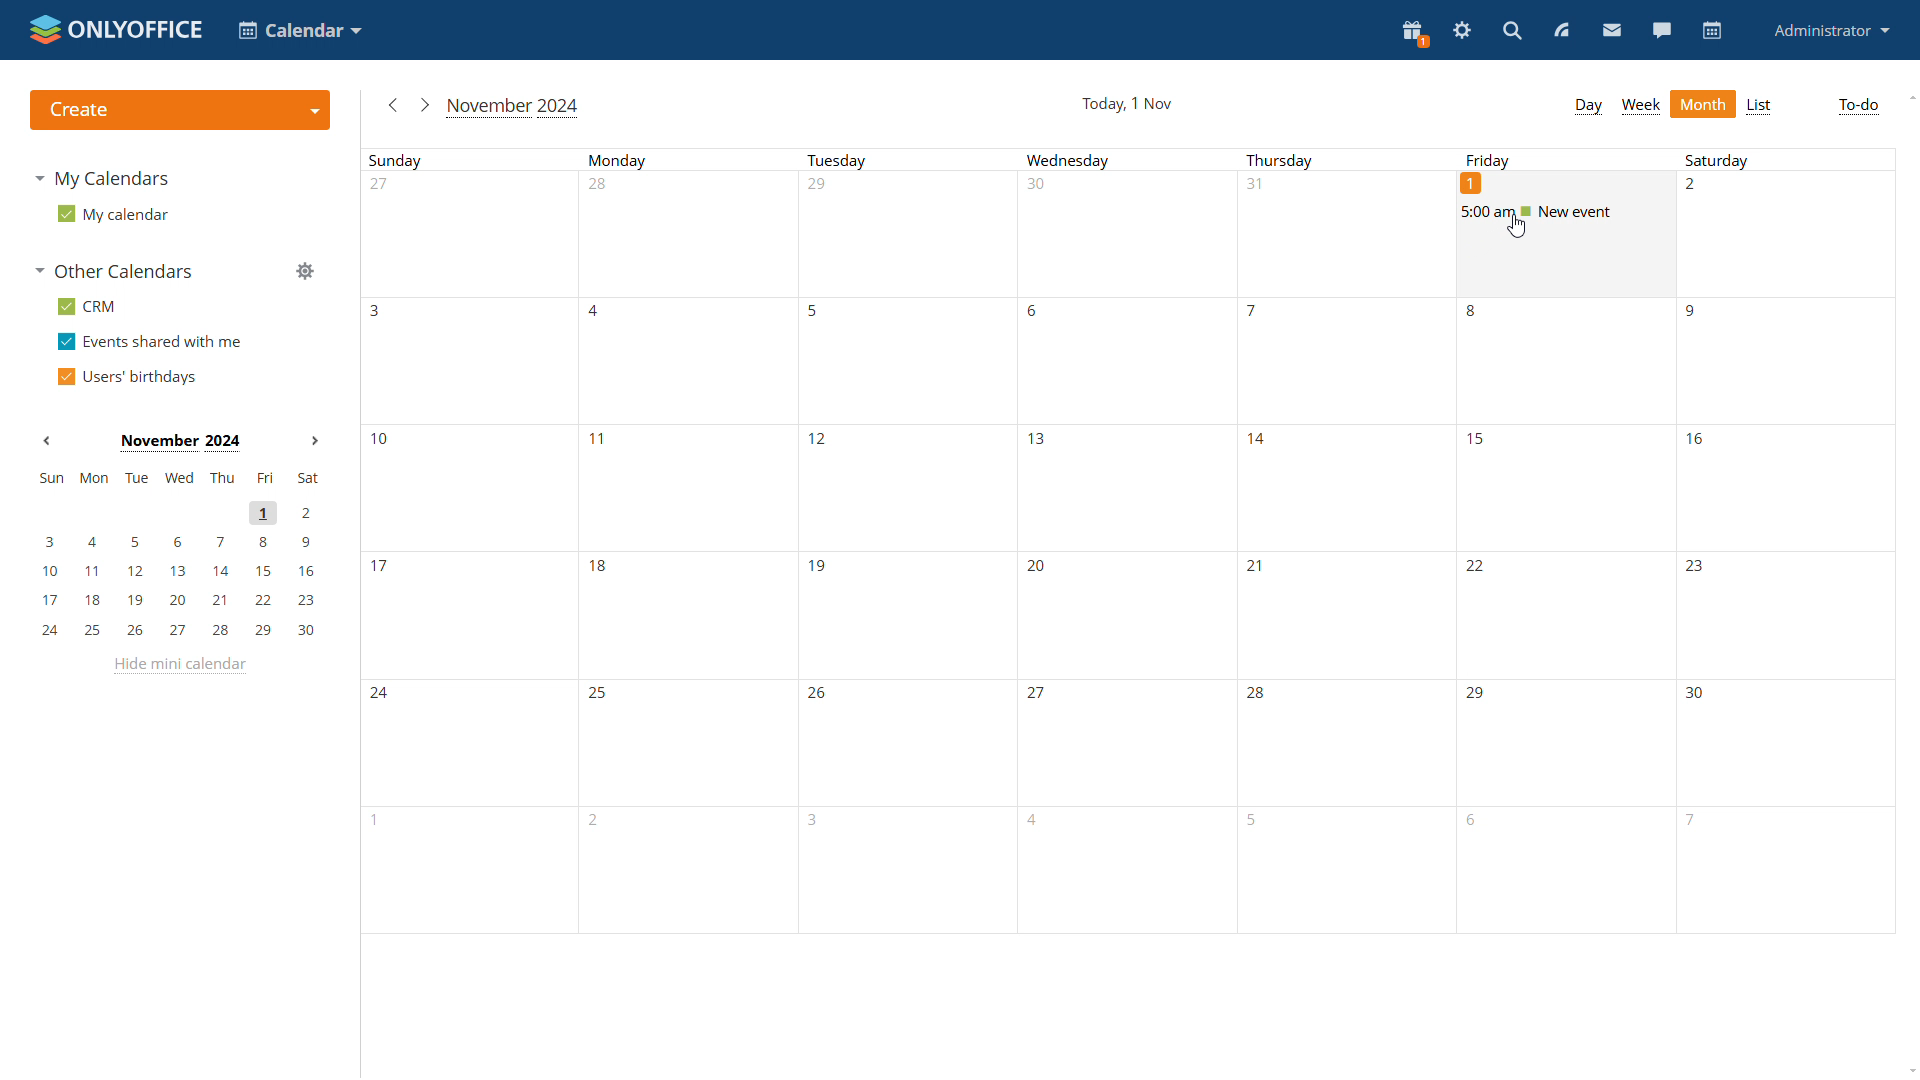 The image size is (1920, 1080). I want to click on my calendars, so click(104, 178).